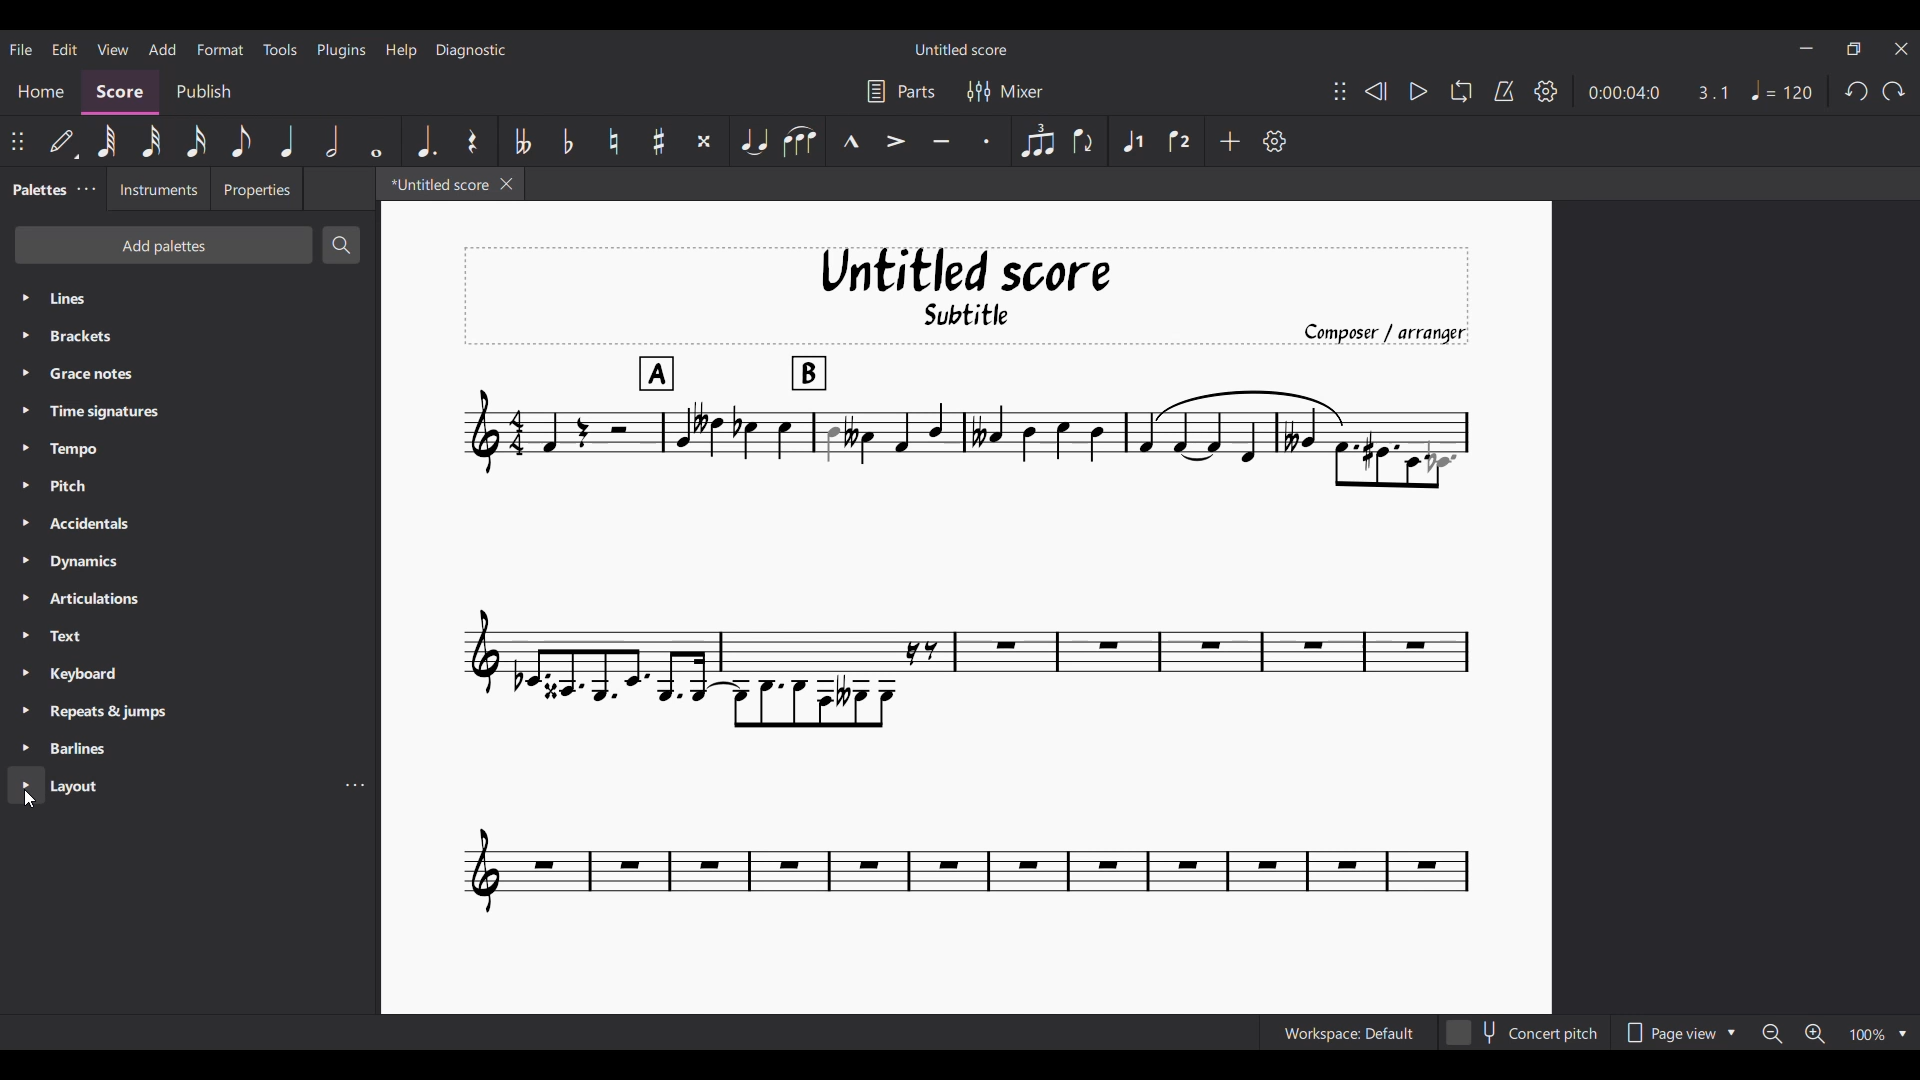  I want to click on Loop playback, so click(1461, 91).